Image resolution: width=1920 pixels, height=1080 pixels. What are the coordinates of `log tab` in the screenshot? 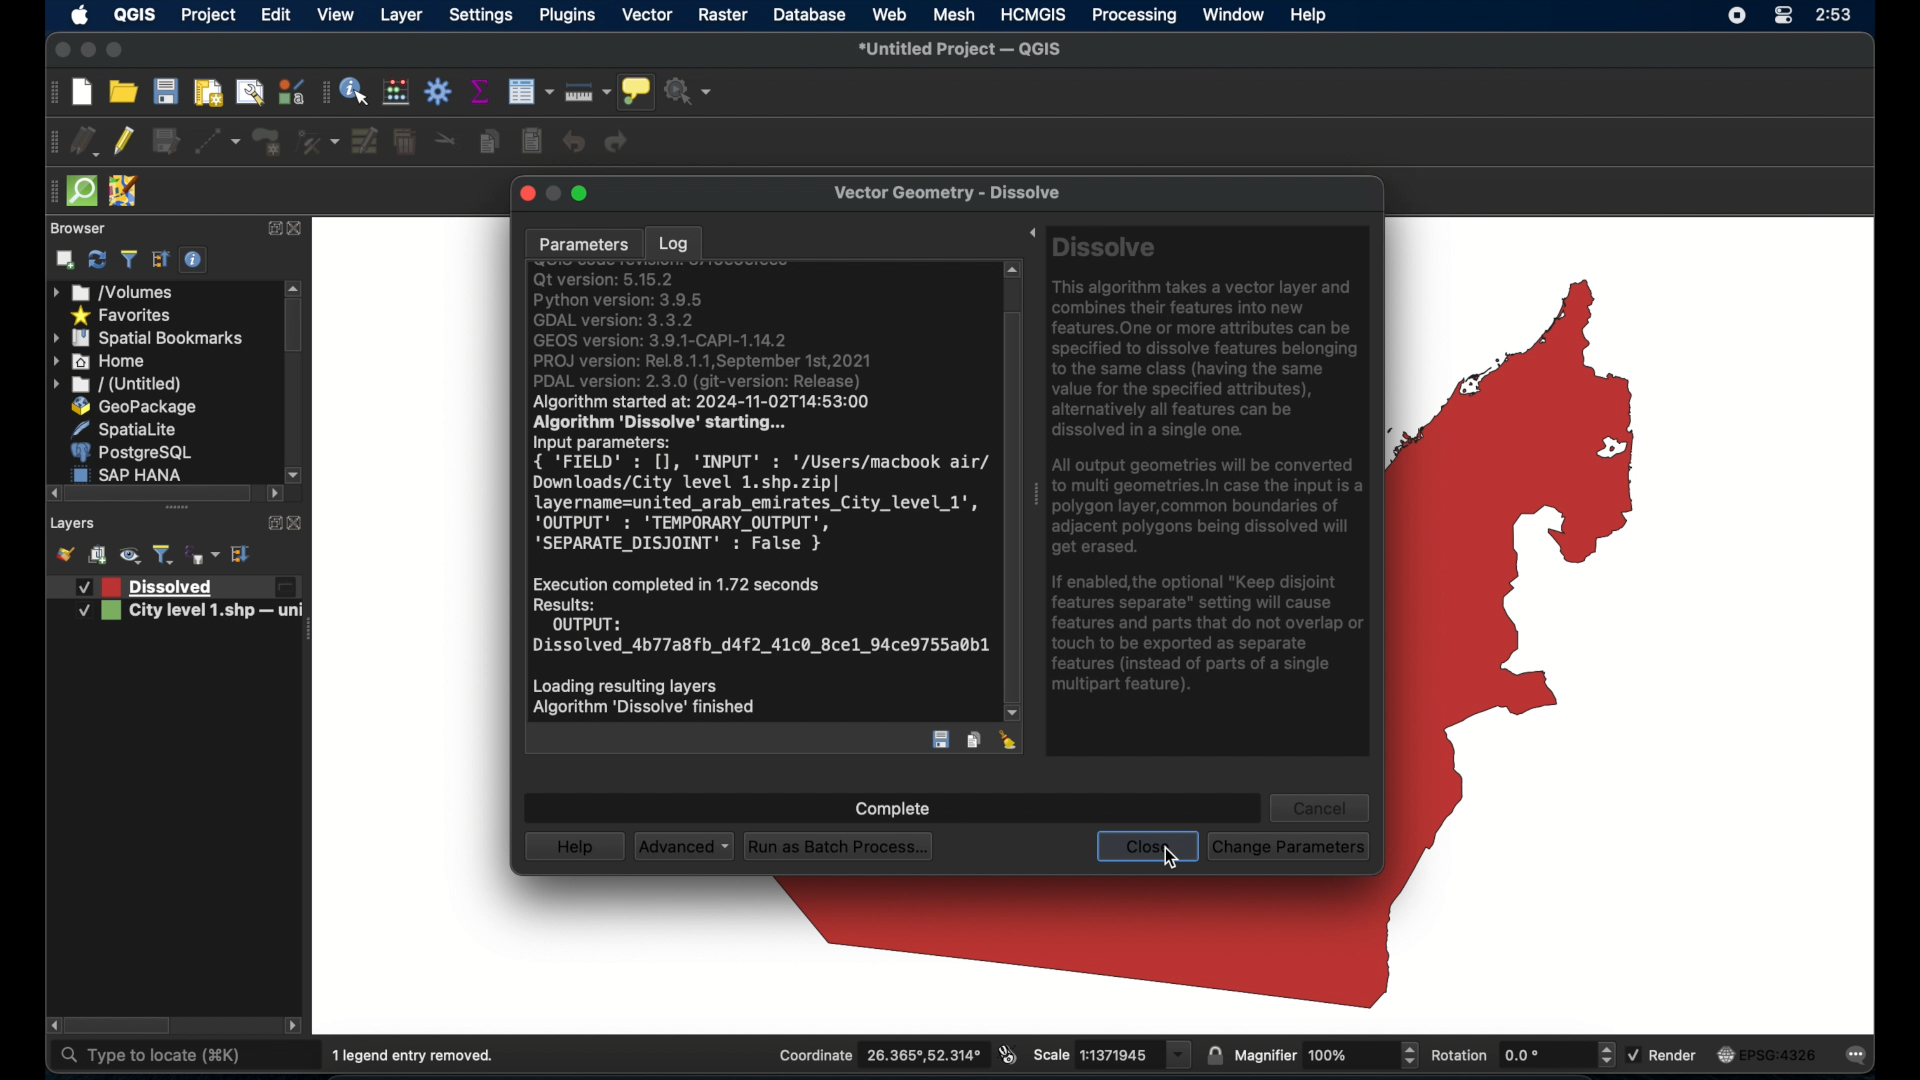 It's located at (672, 240).